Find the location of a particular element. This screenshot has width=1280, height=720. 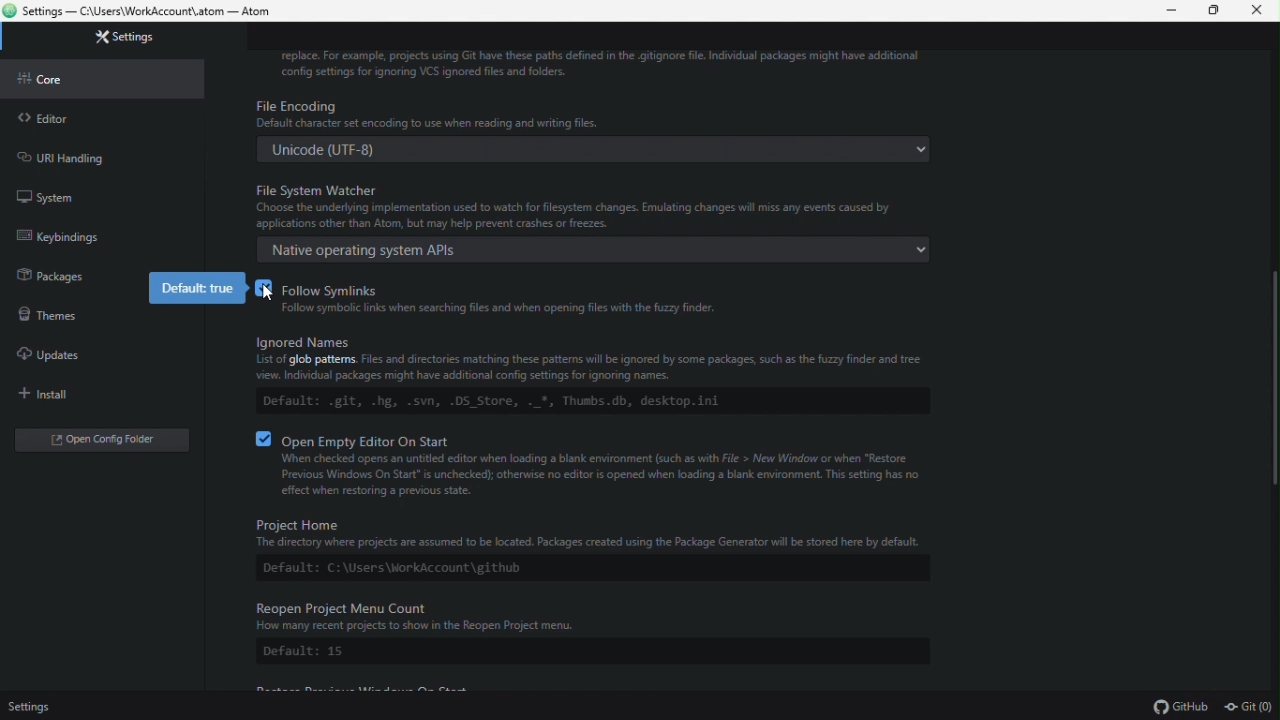

checkbox is located at coordinates (268, 293).